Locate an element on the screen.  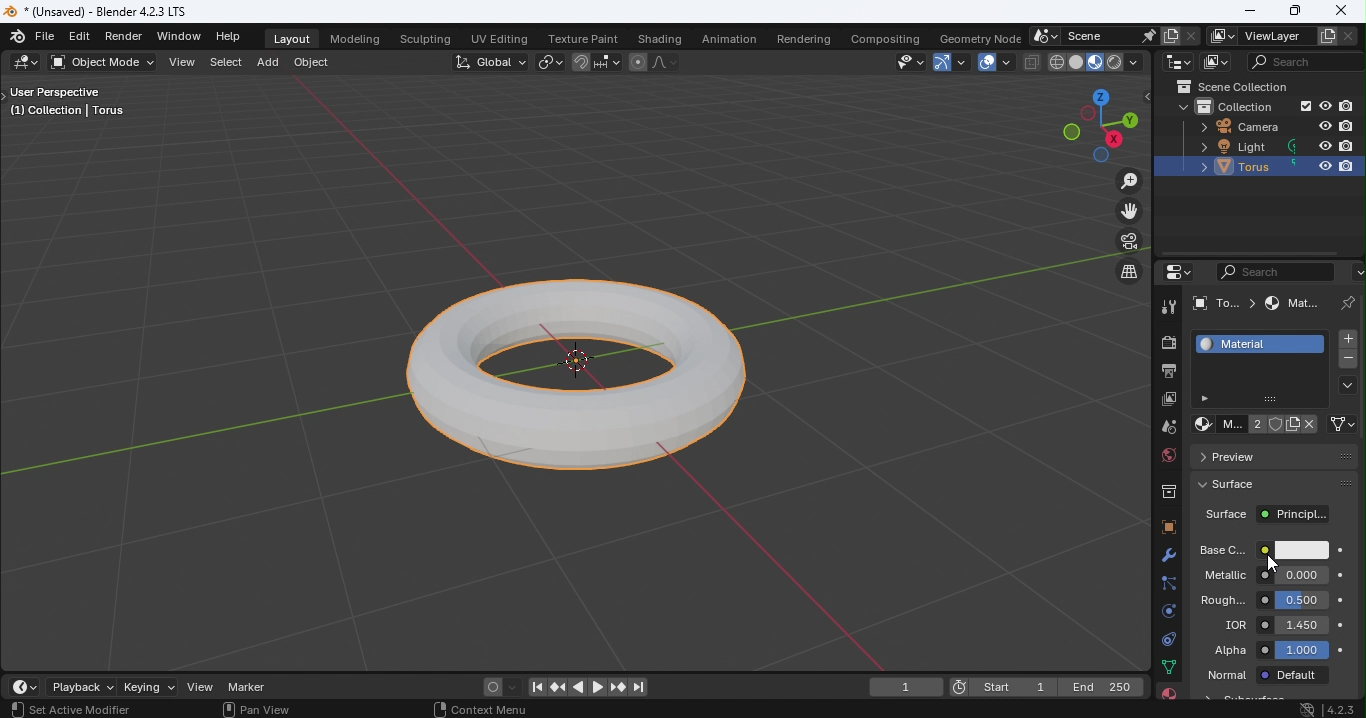
Select view is located at coordinates (21, 709).